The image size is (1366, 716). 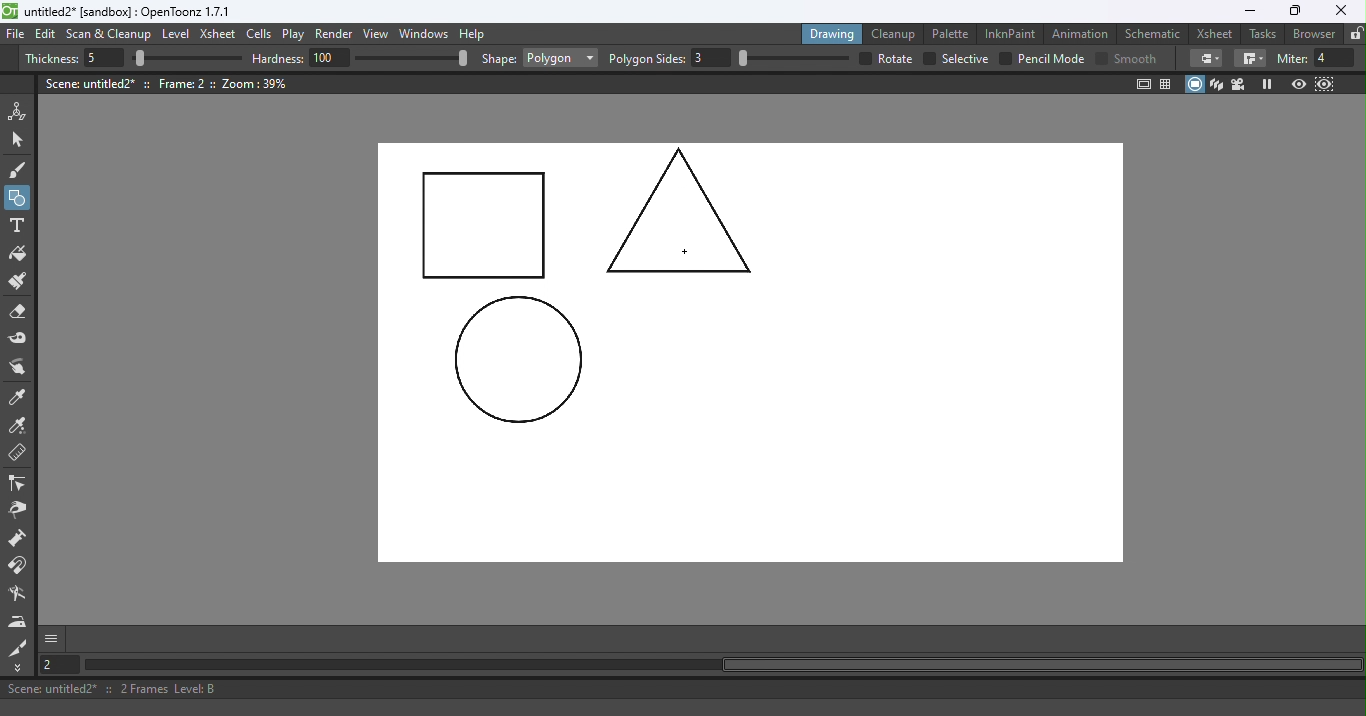 What do you see at coordinates (19, 398) in the screenshot?
I see `Style picker tool` at bounding box center [19, 398].